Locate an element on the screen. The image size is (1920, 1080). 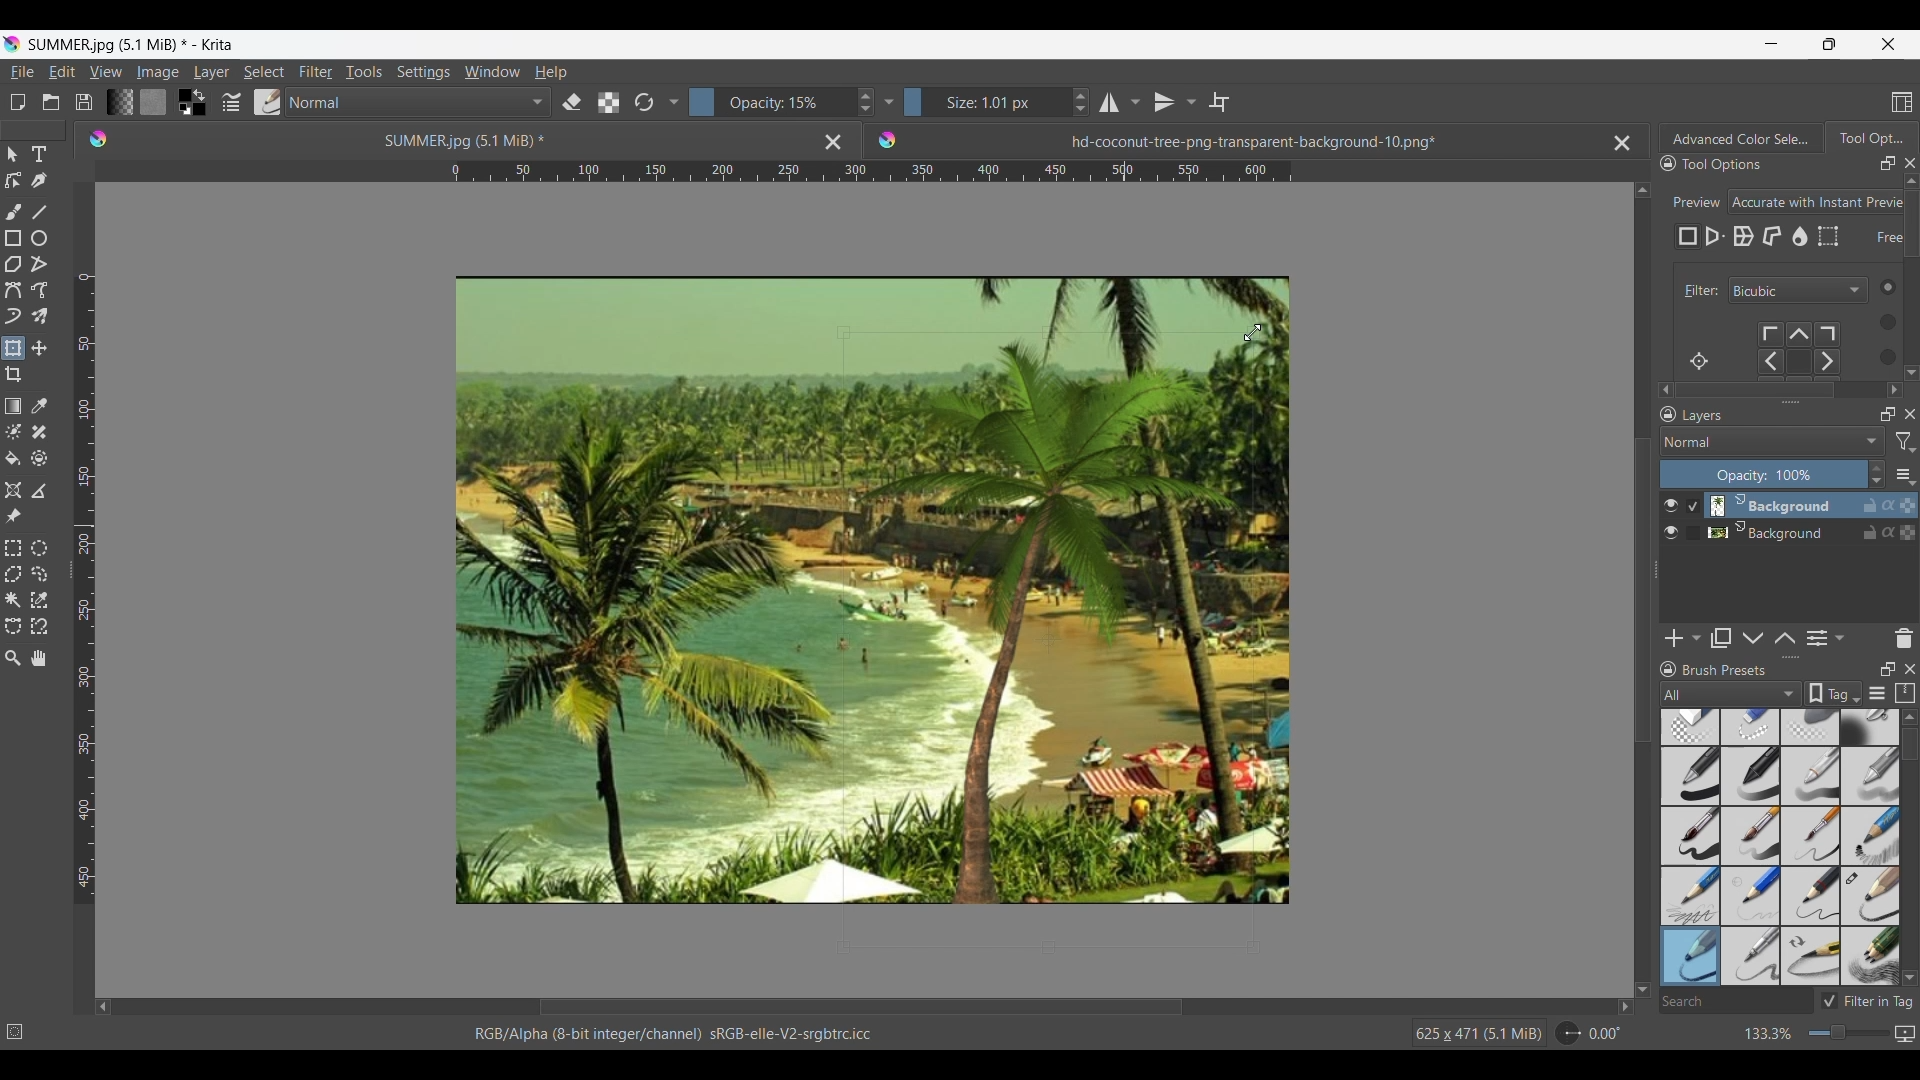
Colorize mask tool is located at coordinates (14, 431).